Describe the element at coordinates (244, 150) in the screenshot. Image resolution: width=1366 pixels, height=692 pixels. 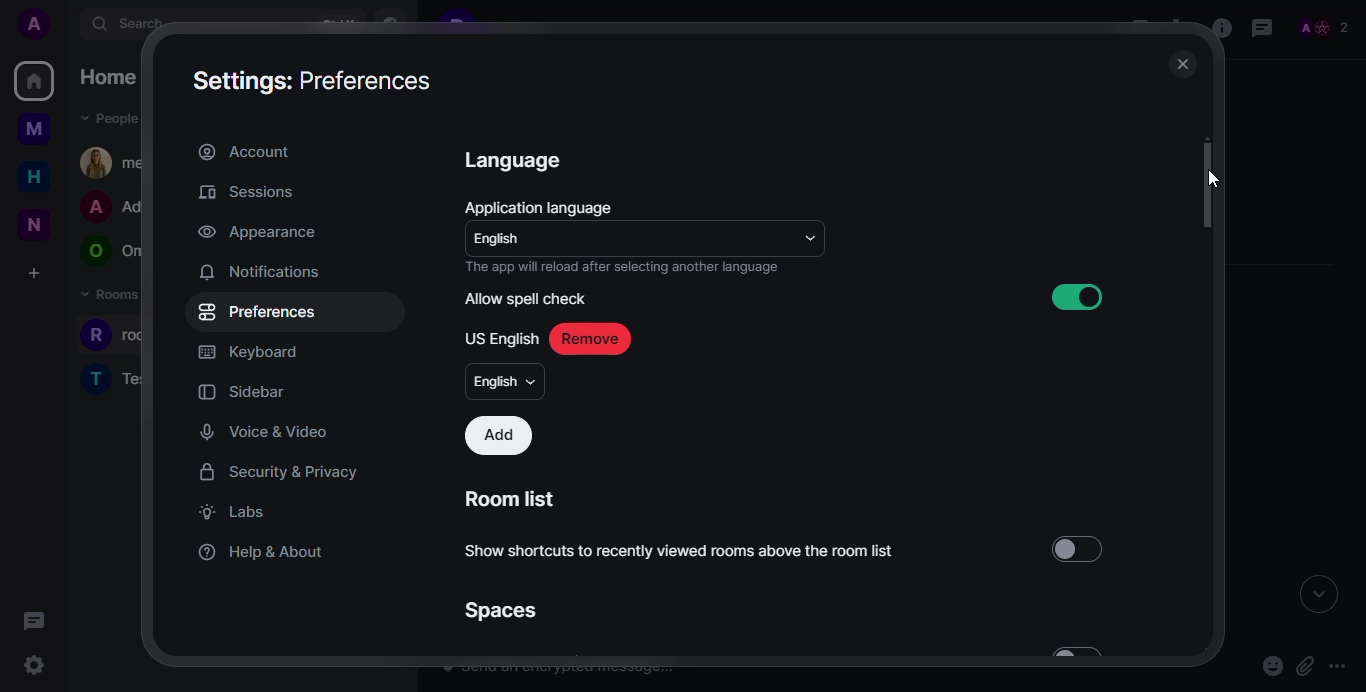
I see `account` at that location.